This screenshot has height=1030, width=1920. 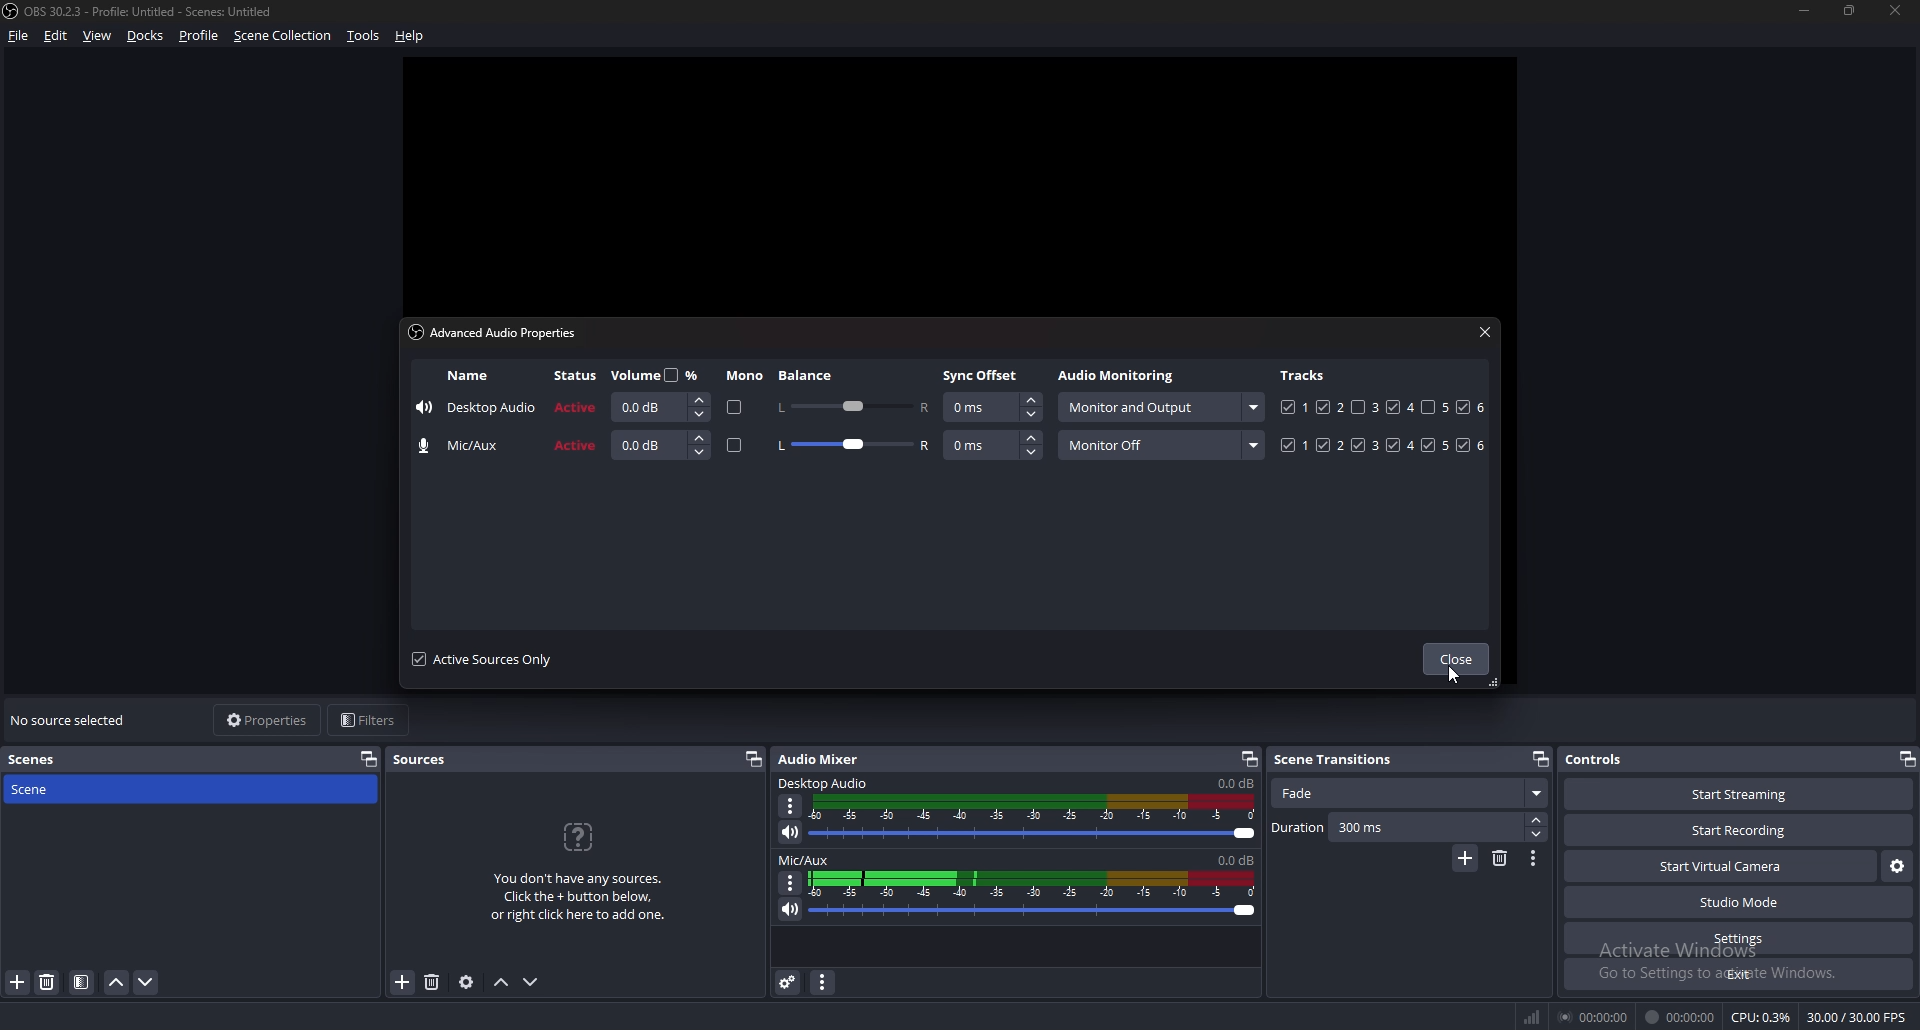 I want to click on active, so click(x=576, y=447).